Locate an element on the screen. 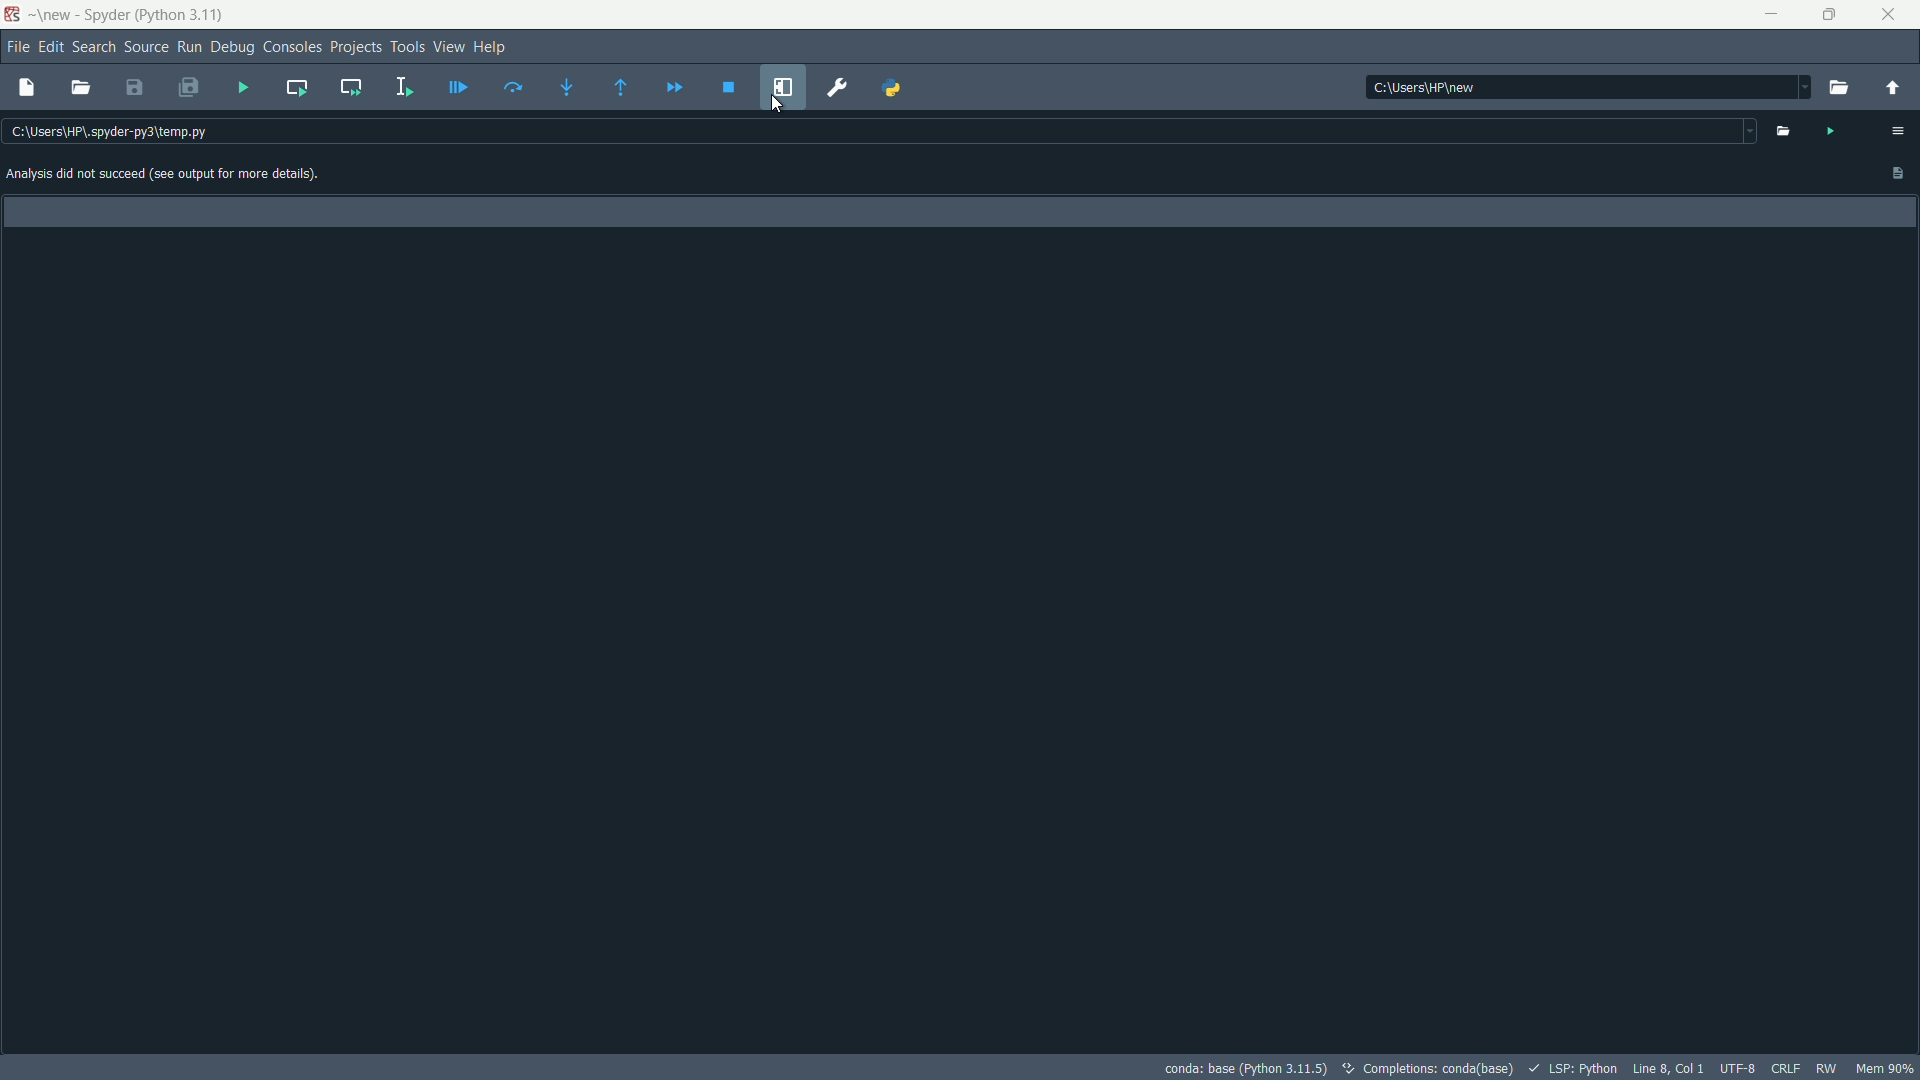 This screenshot has width=1920, height=1080. close app is located at coordinates (1894, 15).